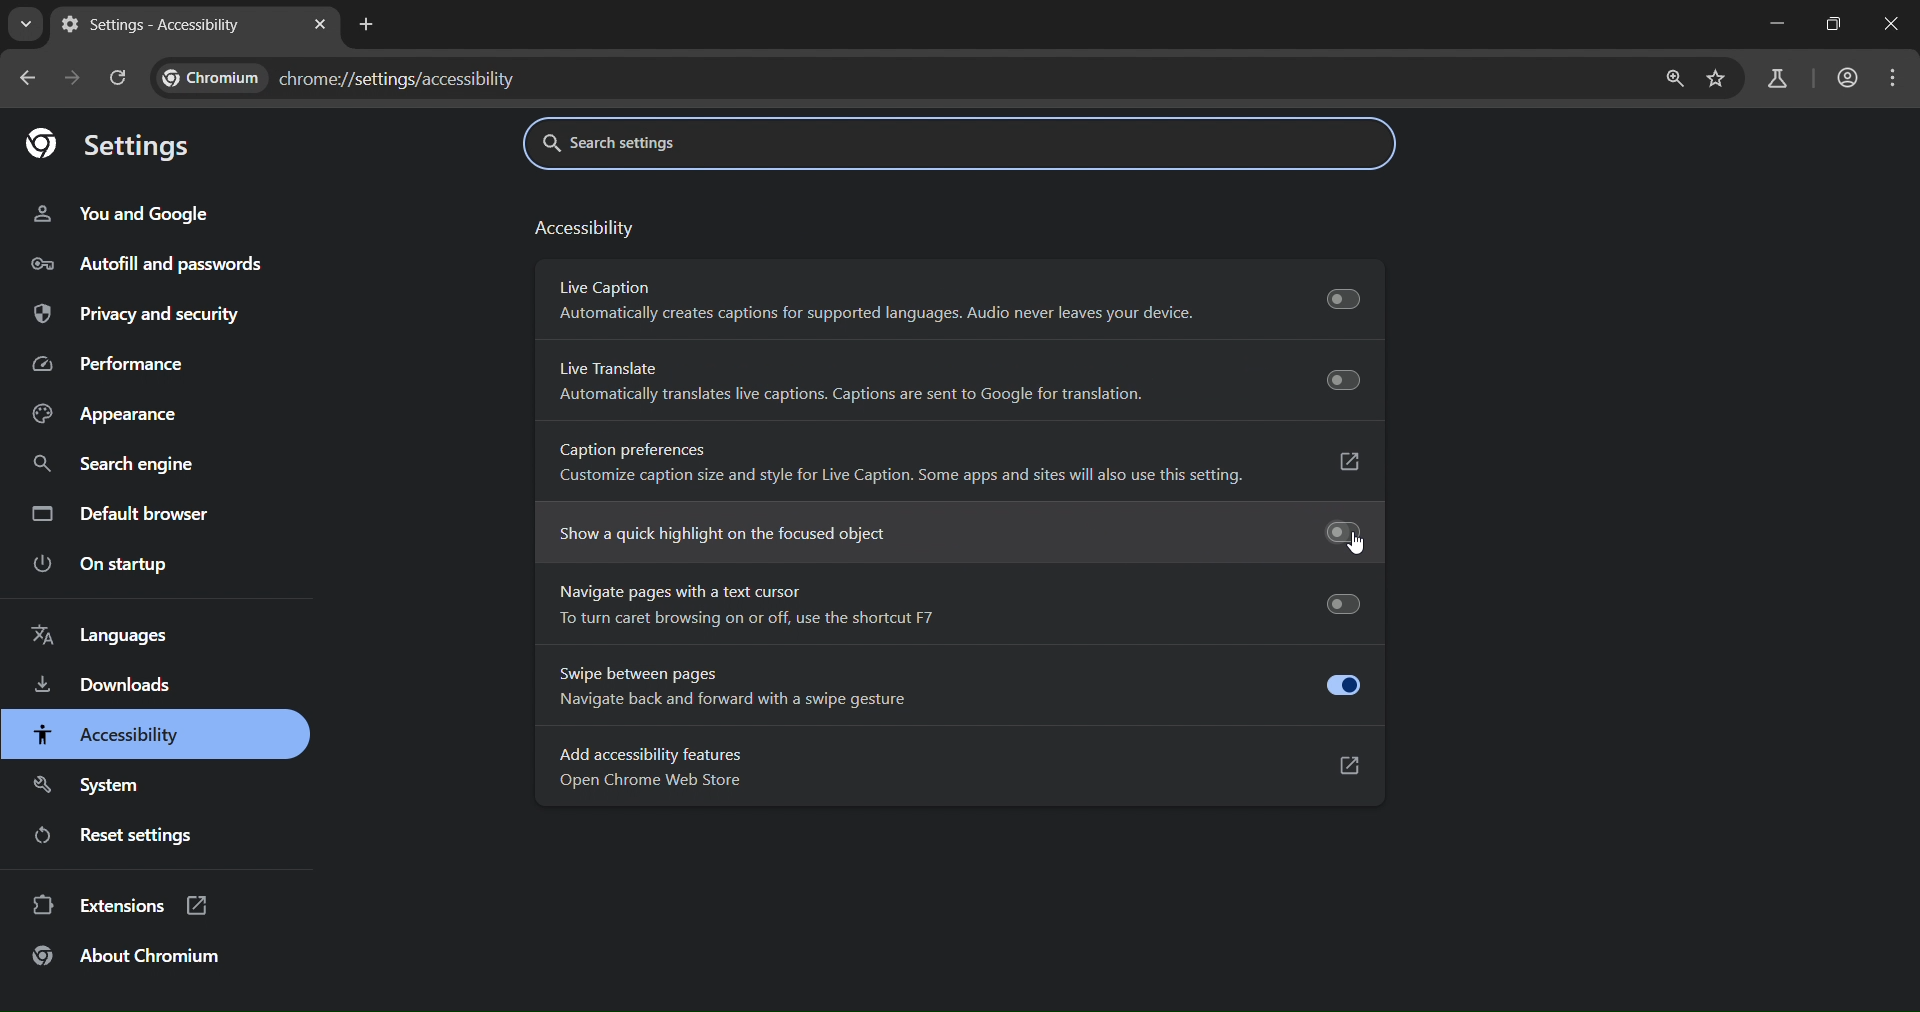 This screenshot has height=1012, width=1920. Describe the element at coordinates (1348, 462) in the screenshot. I see `open` at that location.